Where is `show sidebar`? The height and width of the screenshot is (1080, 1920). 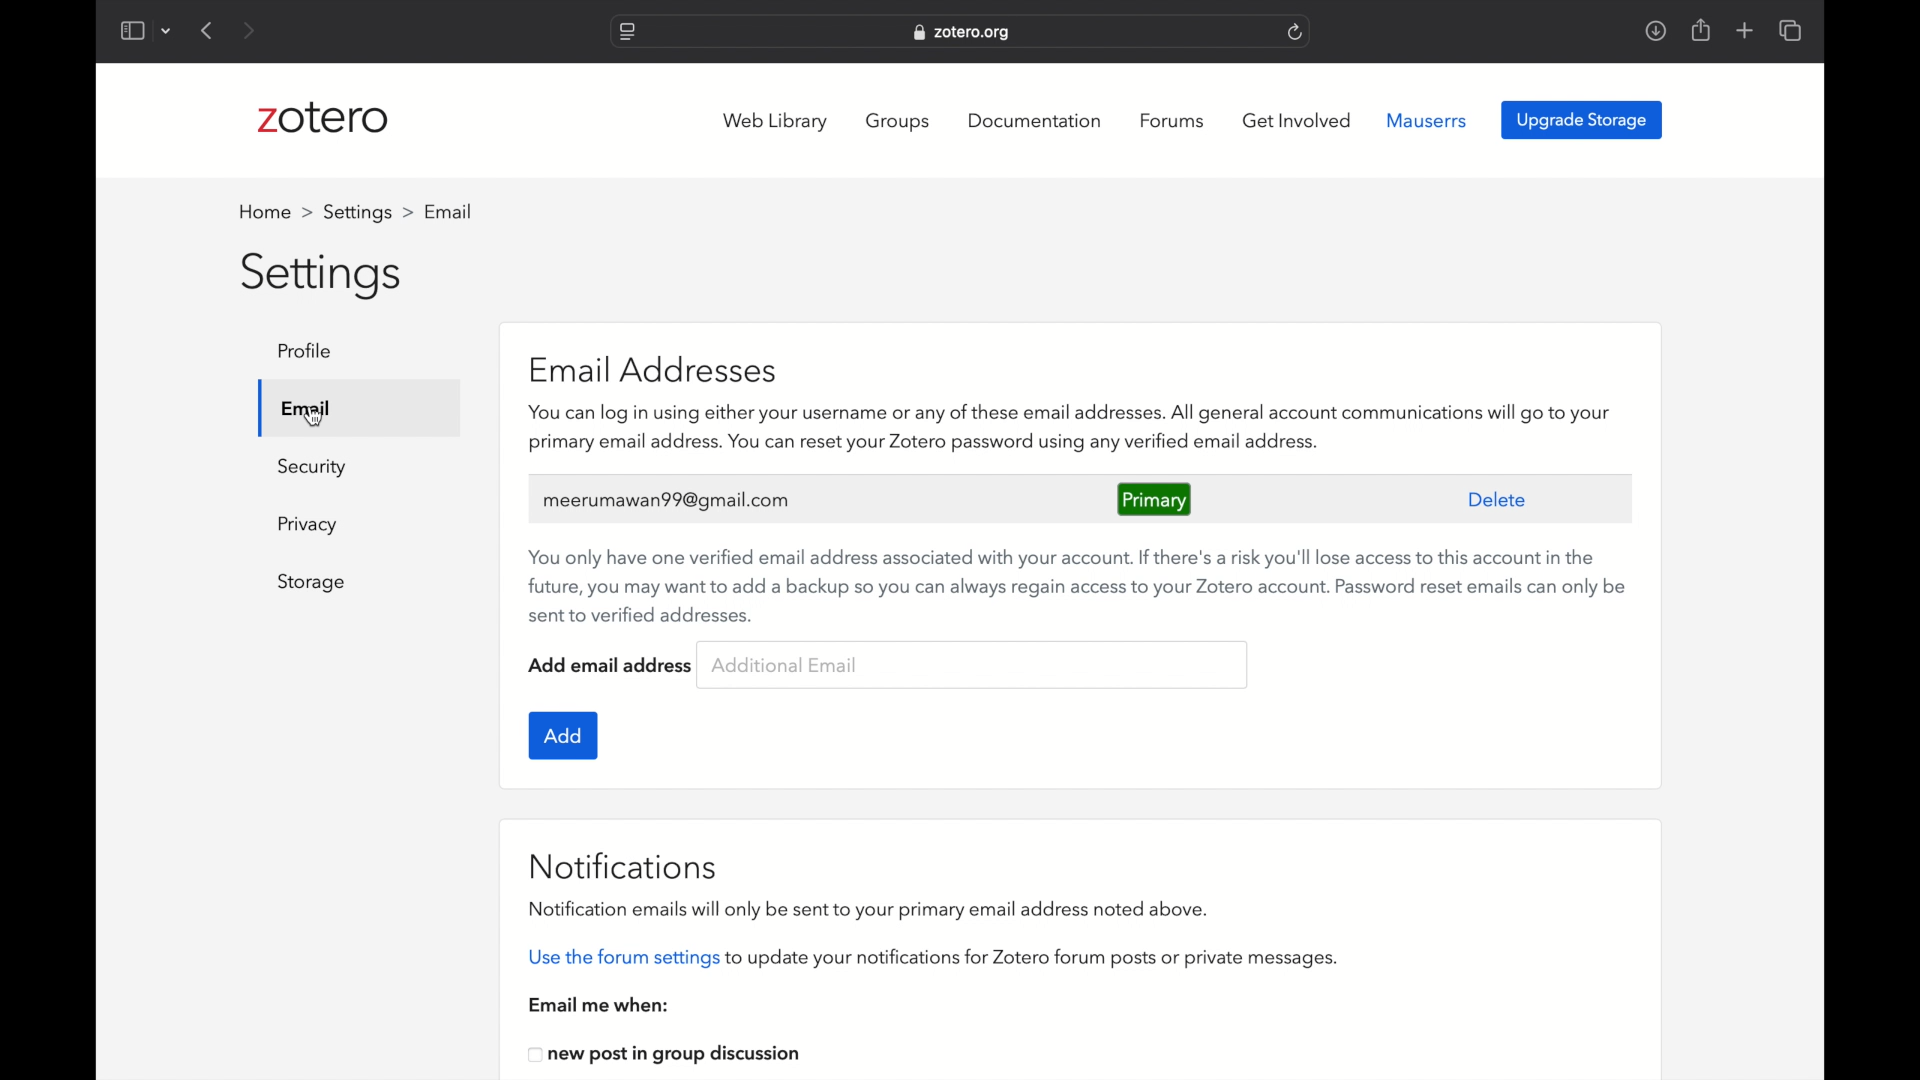
show sidebar is located at coordinates (131, 30).